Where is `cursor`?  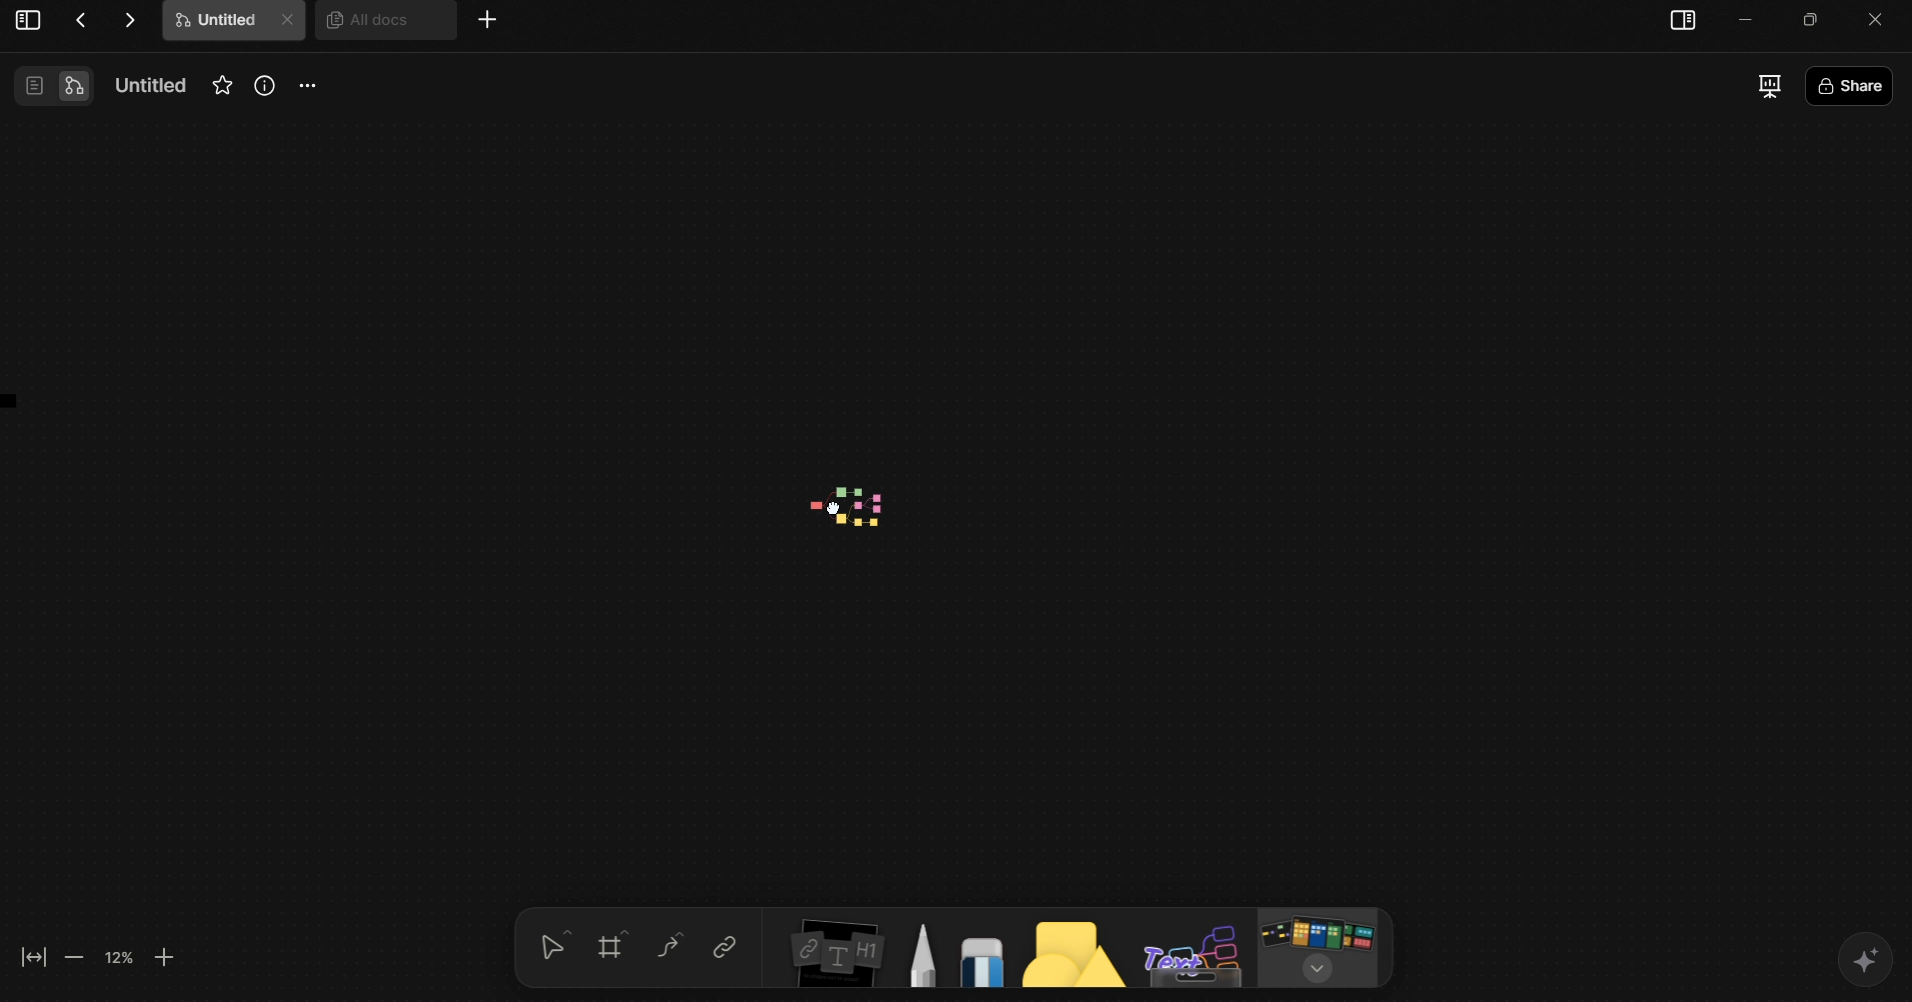
cursor is located at coordinates (835, 510).